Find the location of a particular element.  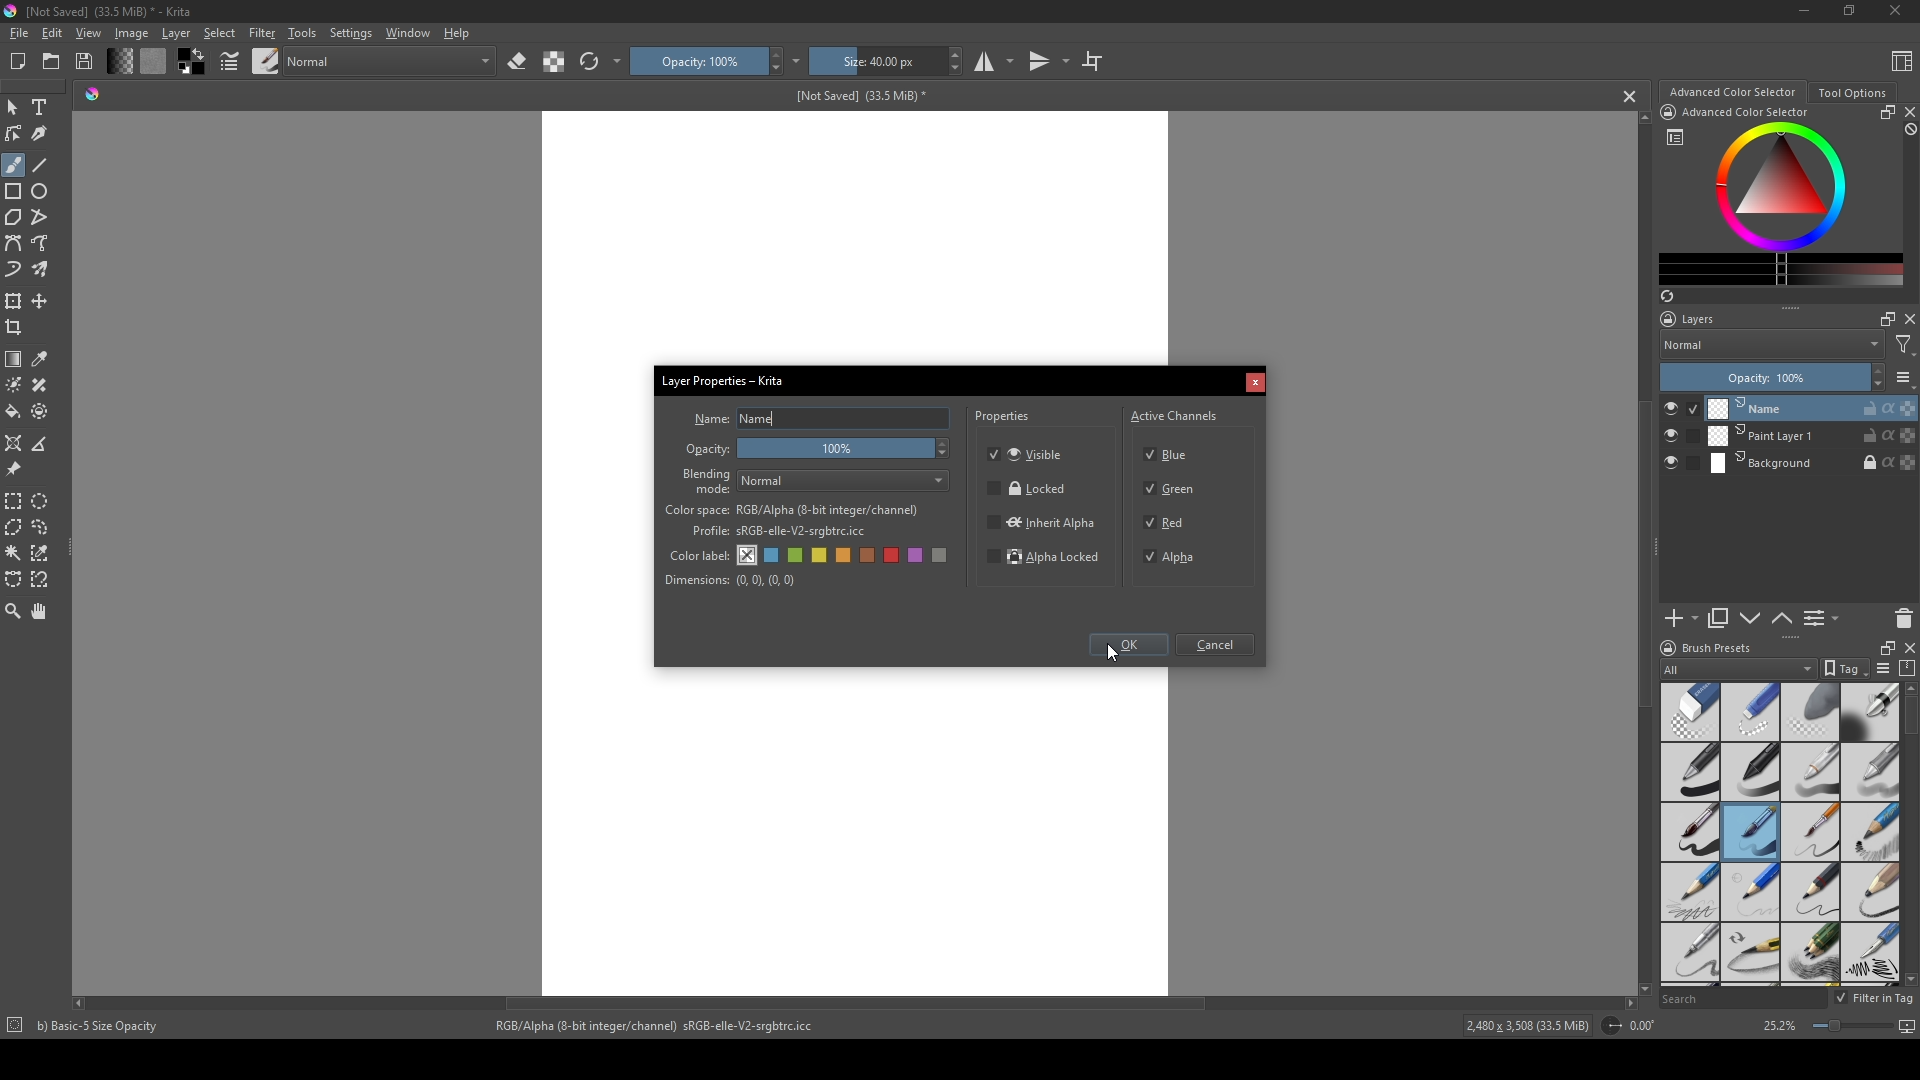

Profile: sRGB-elle-V2-srgbtrc.icc is located at coordinates (779, 532).